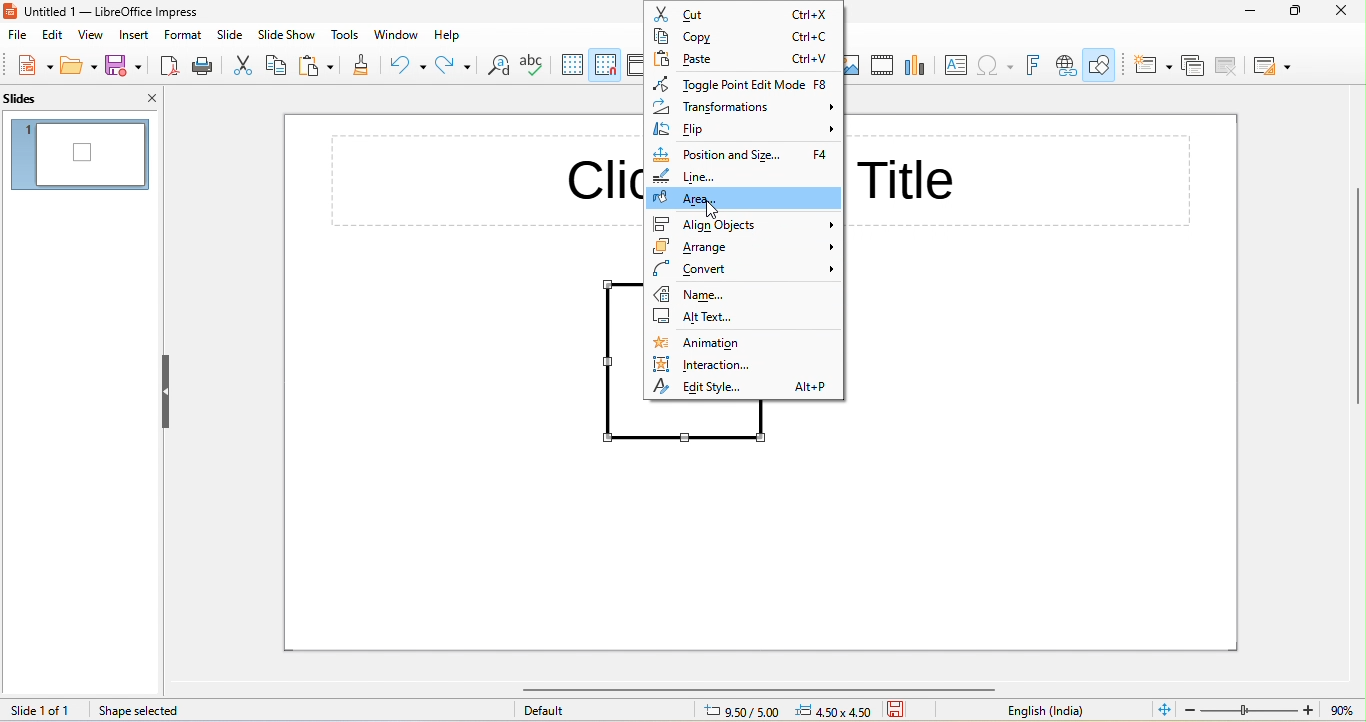 Image resolution: width=1366 pixels, height=722 pixels. What do you see at coordinates (744, 110) in the screenshot?
I see `transformations` at bounding box center [744, 110].